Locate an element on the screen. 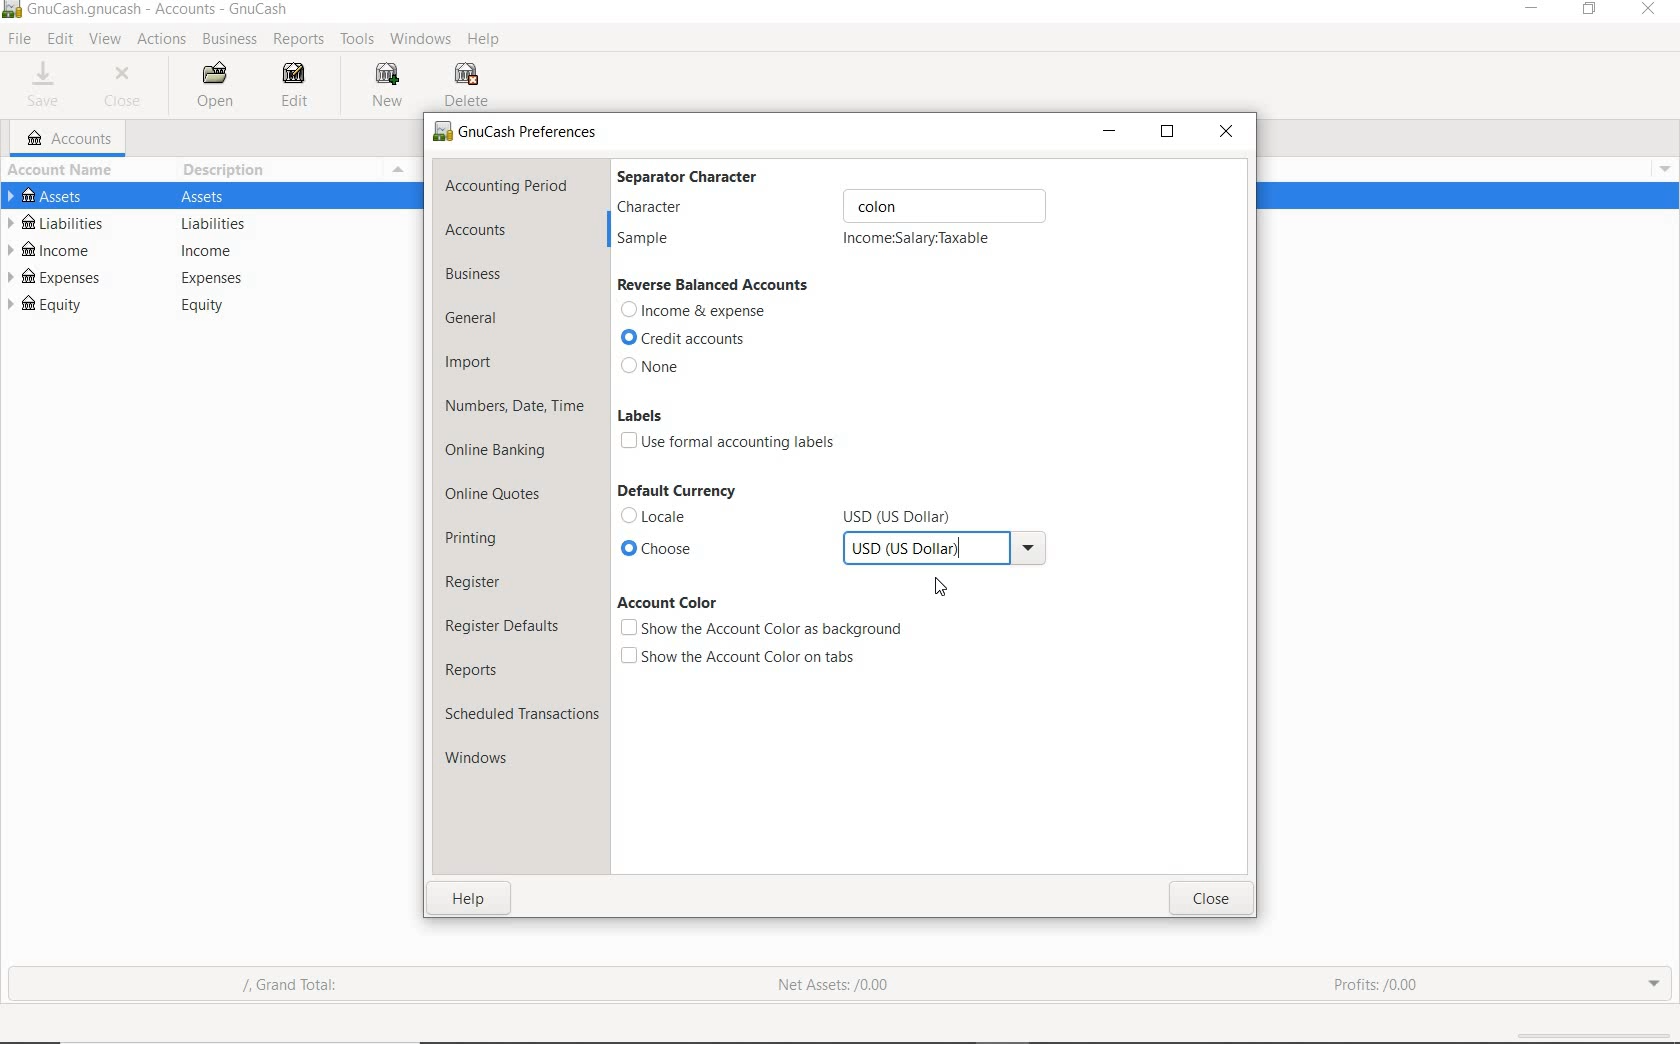 The width and height of the screenshot is (1680, 1044). CLOSE is located at coordinates (128, 89).